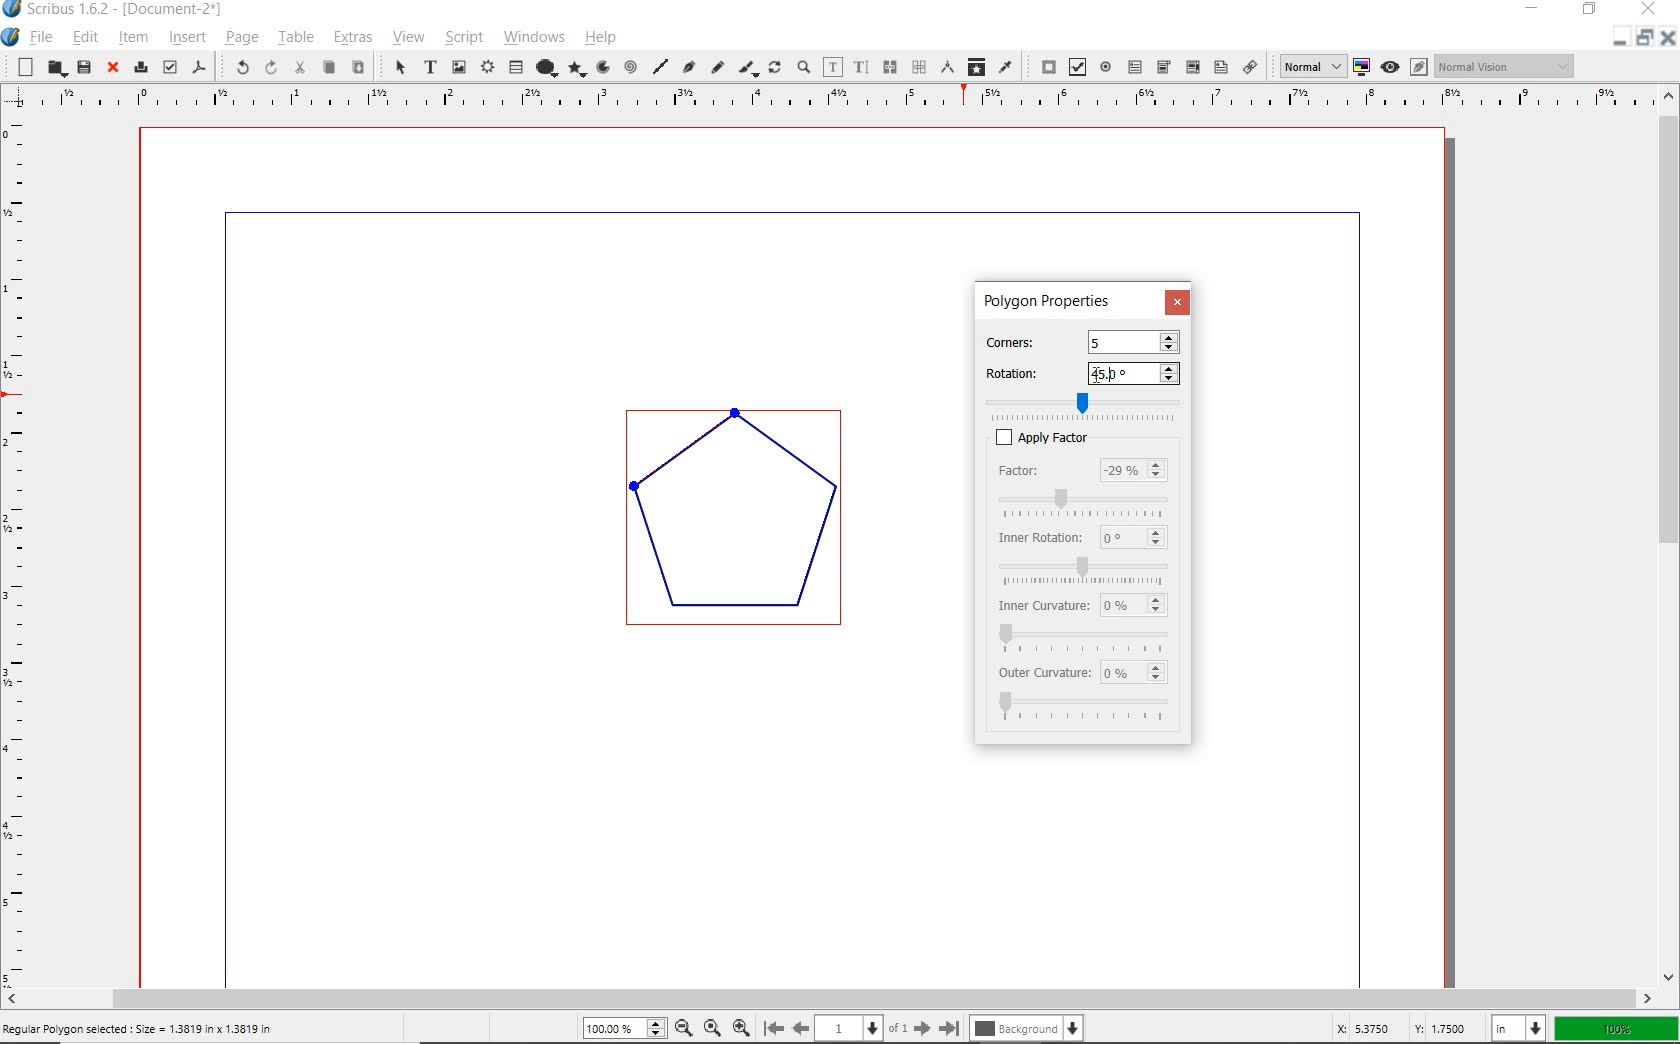 This screenshot has width=1680, height=1044. What do you see at coordinates (200, 66) in the screenshot?
I see `save as pdf` at bounding box center [200, 66].